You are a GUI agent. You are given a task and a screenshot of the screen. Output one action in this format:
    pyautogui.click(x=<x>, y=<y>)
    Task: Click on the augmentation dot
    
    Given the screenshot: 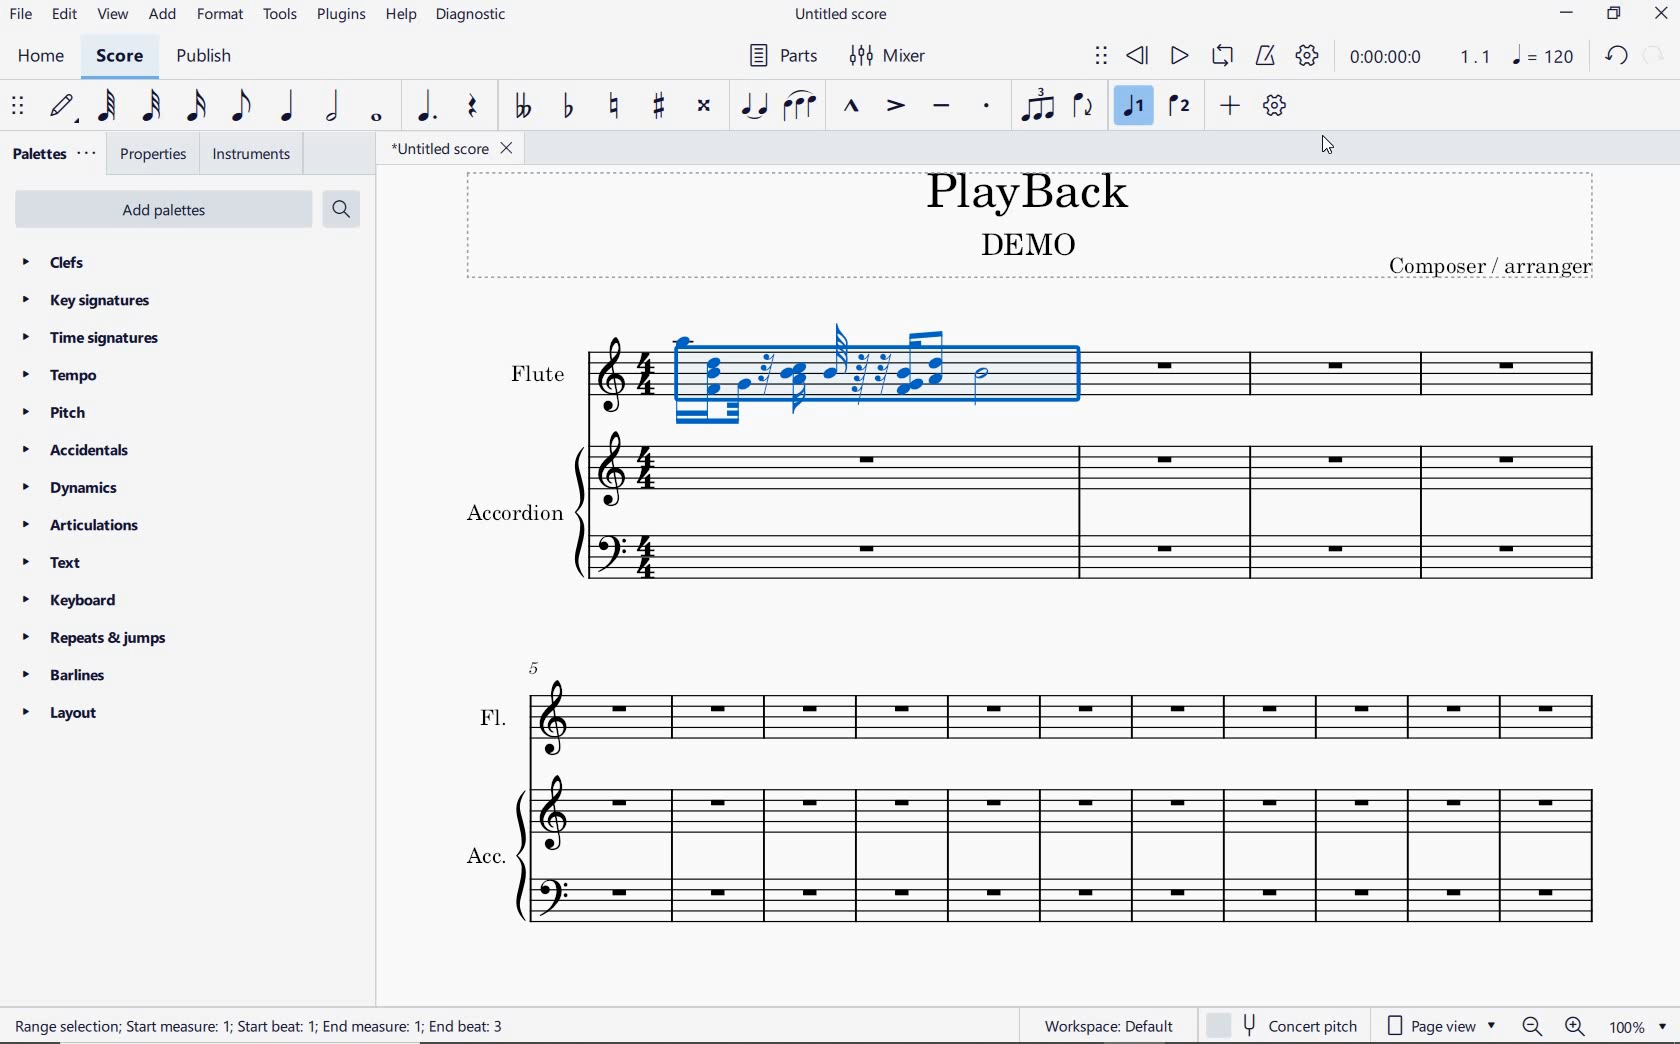 What is the action you would take?
    pyautogui.click(x=429, y=106)
    